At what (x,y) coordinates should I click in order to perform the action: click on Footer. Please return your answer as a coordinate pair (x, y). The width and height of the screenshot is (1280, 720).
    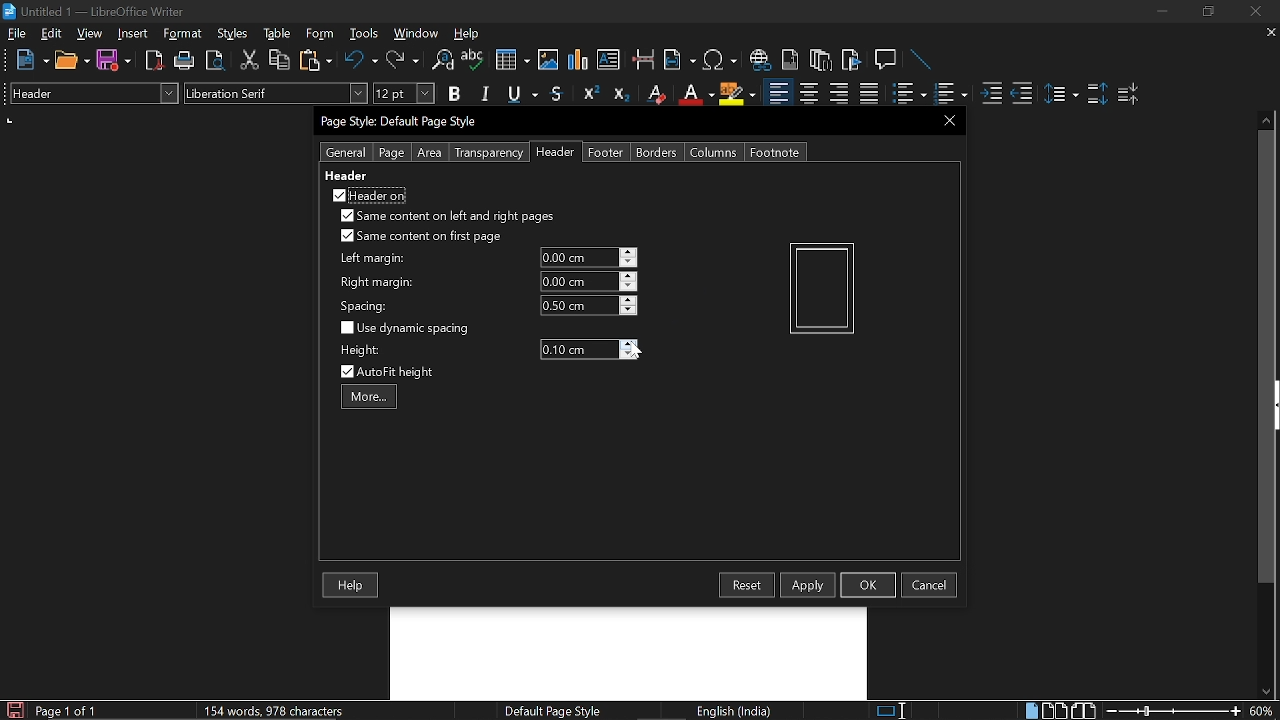
    Looking at the image, I should click on (606, 152).